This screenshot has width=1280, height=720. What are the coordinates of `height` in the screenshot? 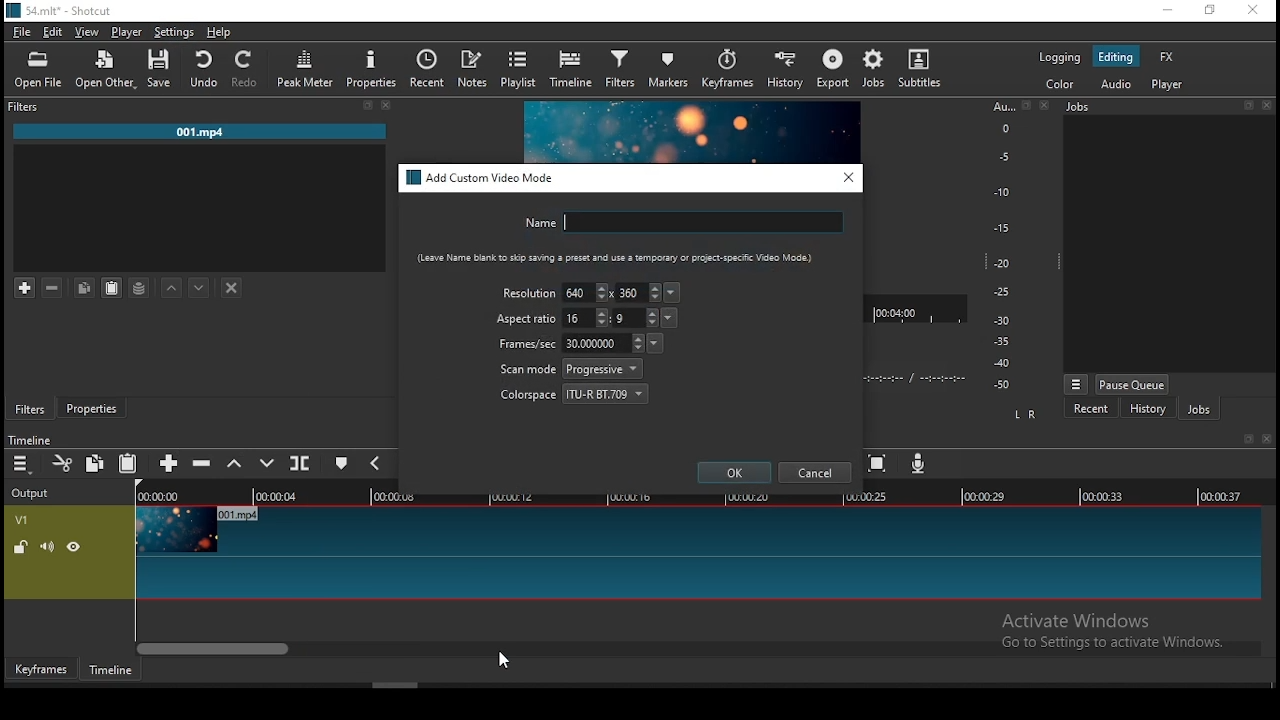 It's located at (635, 317).